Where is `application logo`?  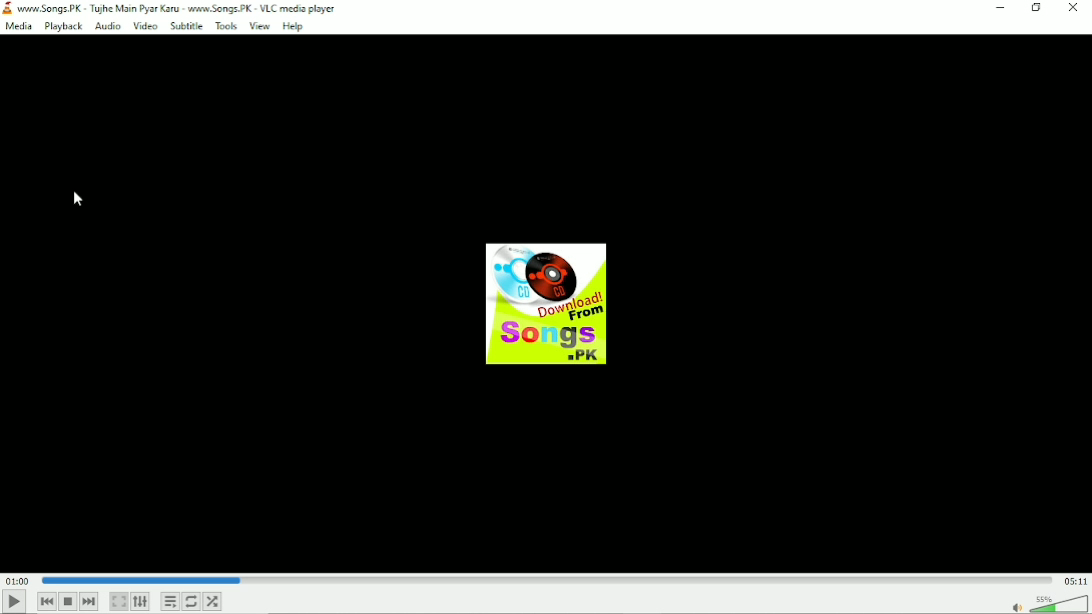
application logo is located at coordinates (7, 8).